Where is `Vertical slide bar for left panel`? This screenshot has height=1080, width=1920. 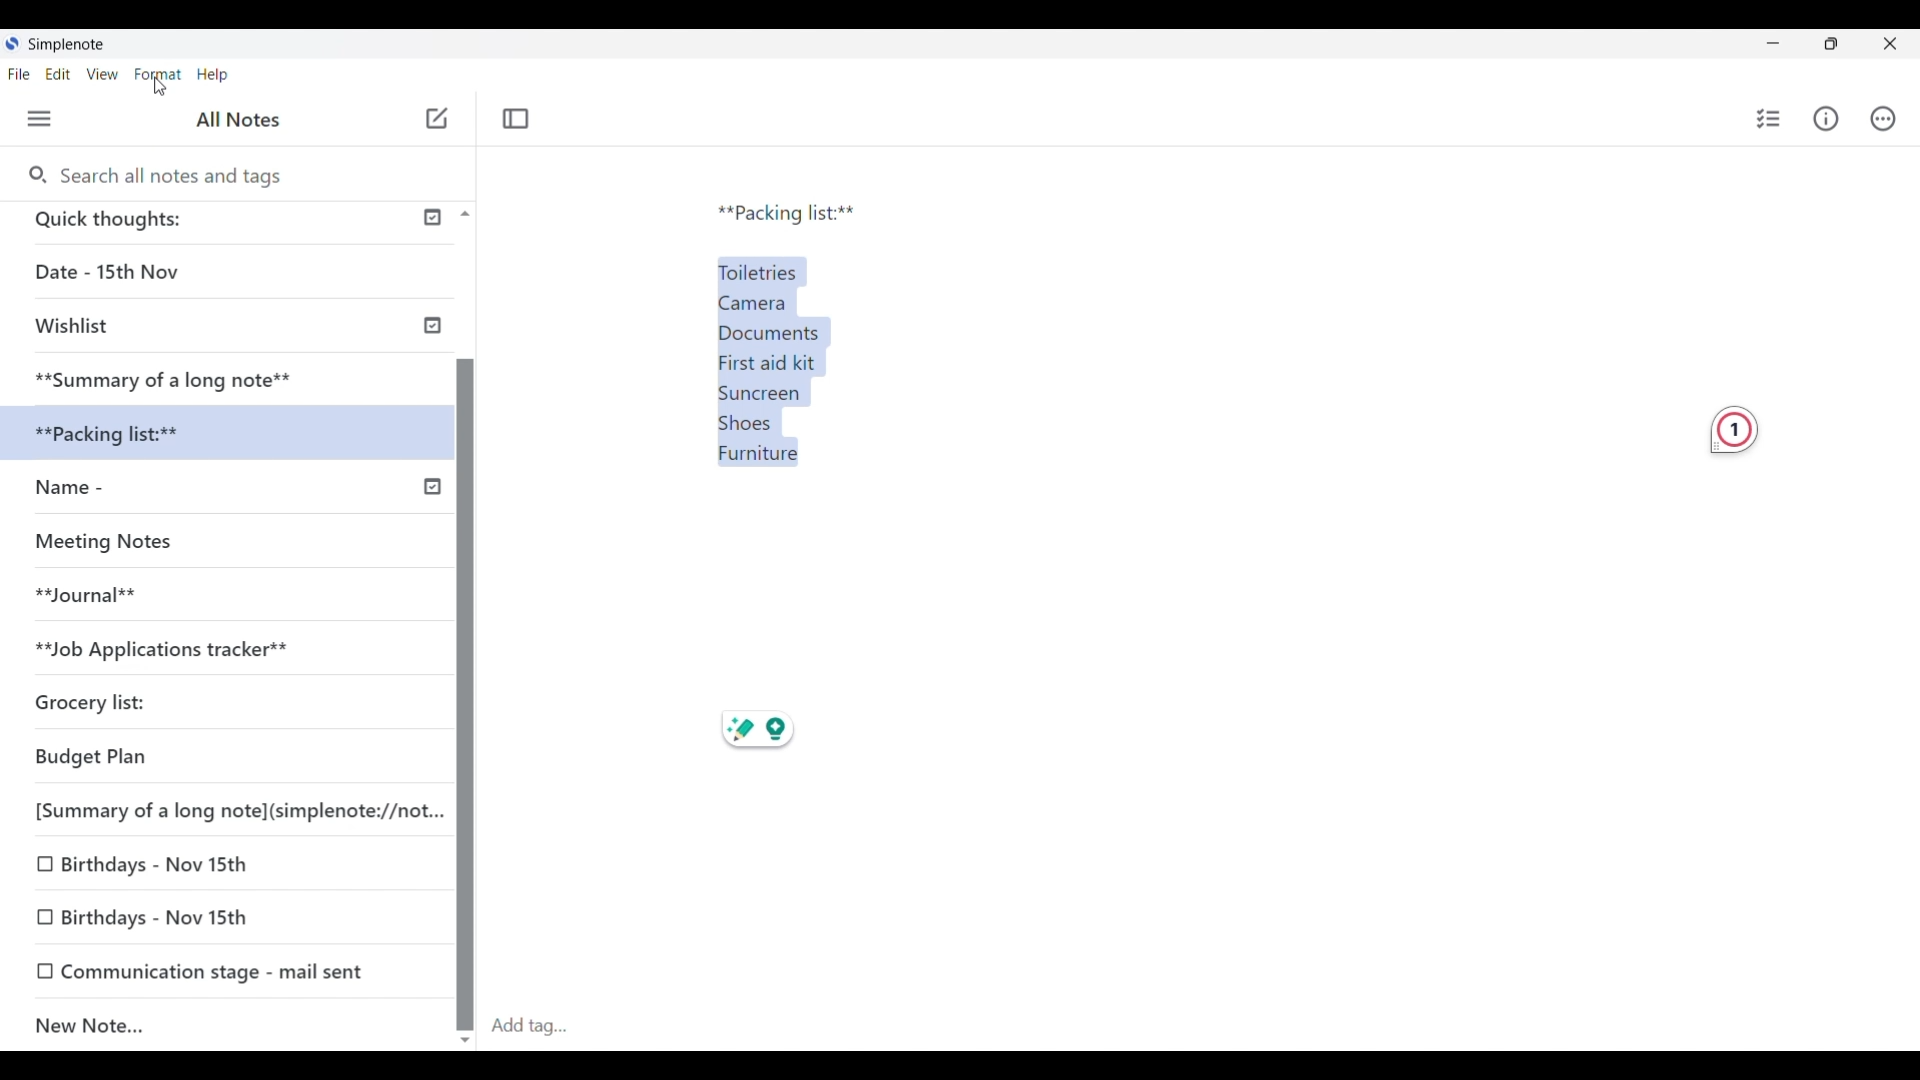 Vertical slide bar for left panel is located at coordinates (466, 676).